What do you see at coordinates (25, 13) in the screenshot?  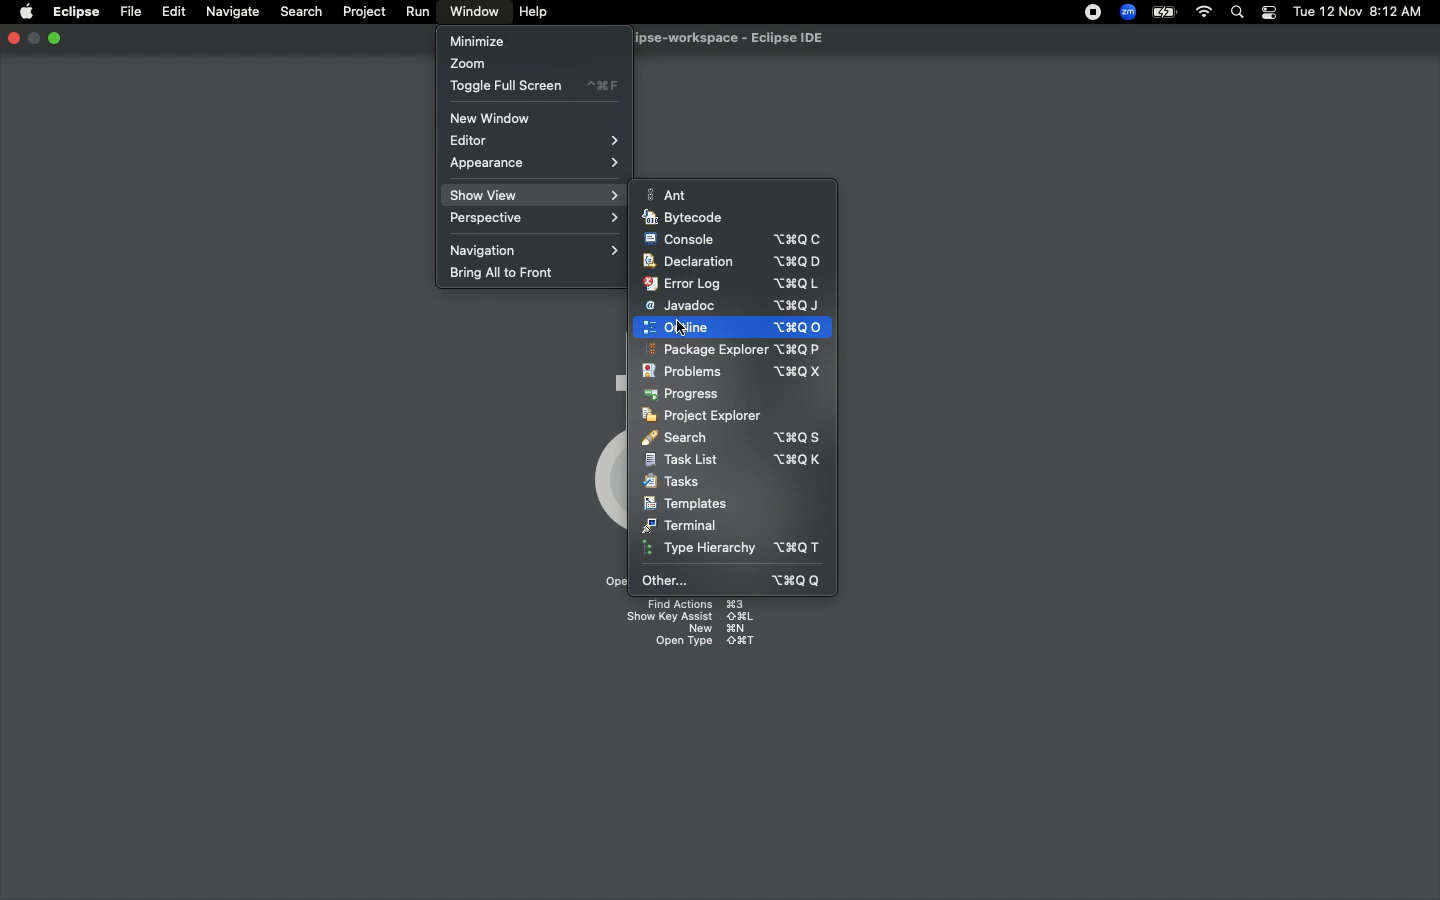 I see `Apple logo` at bounding box center [25, 13].